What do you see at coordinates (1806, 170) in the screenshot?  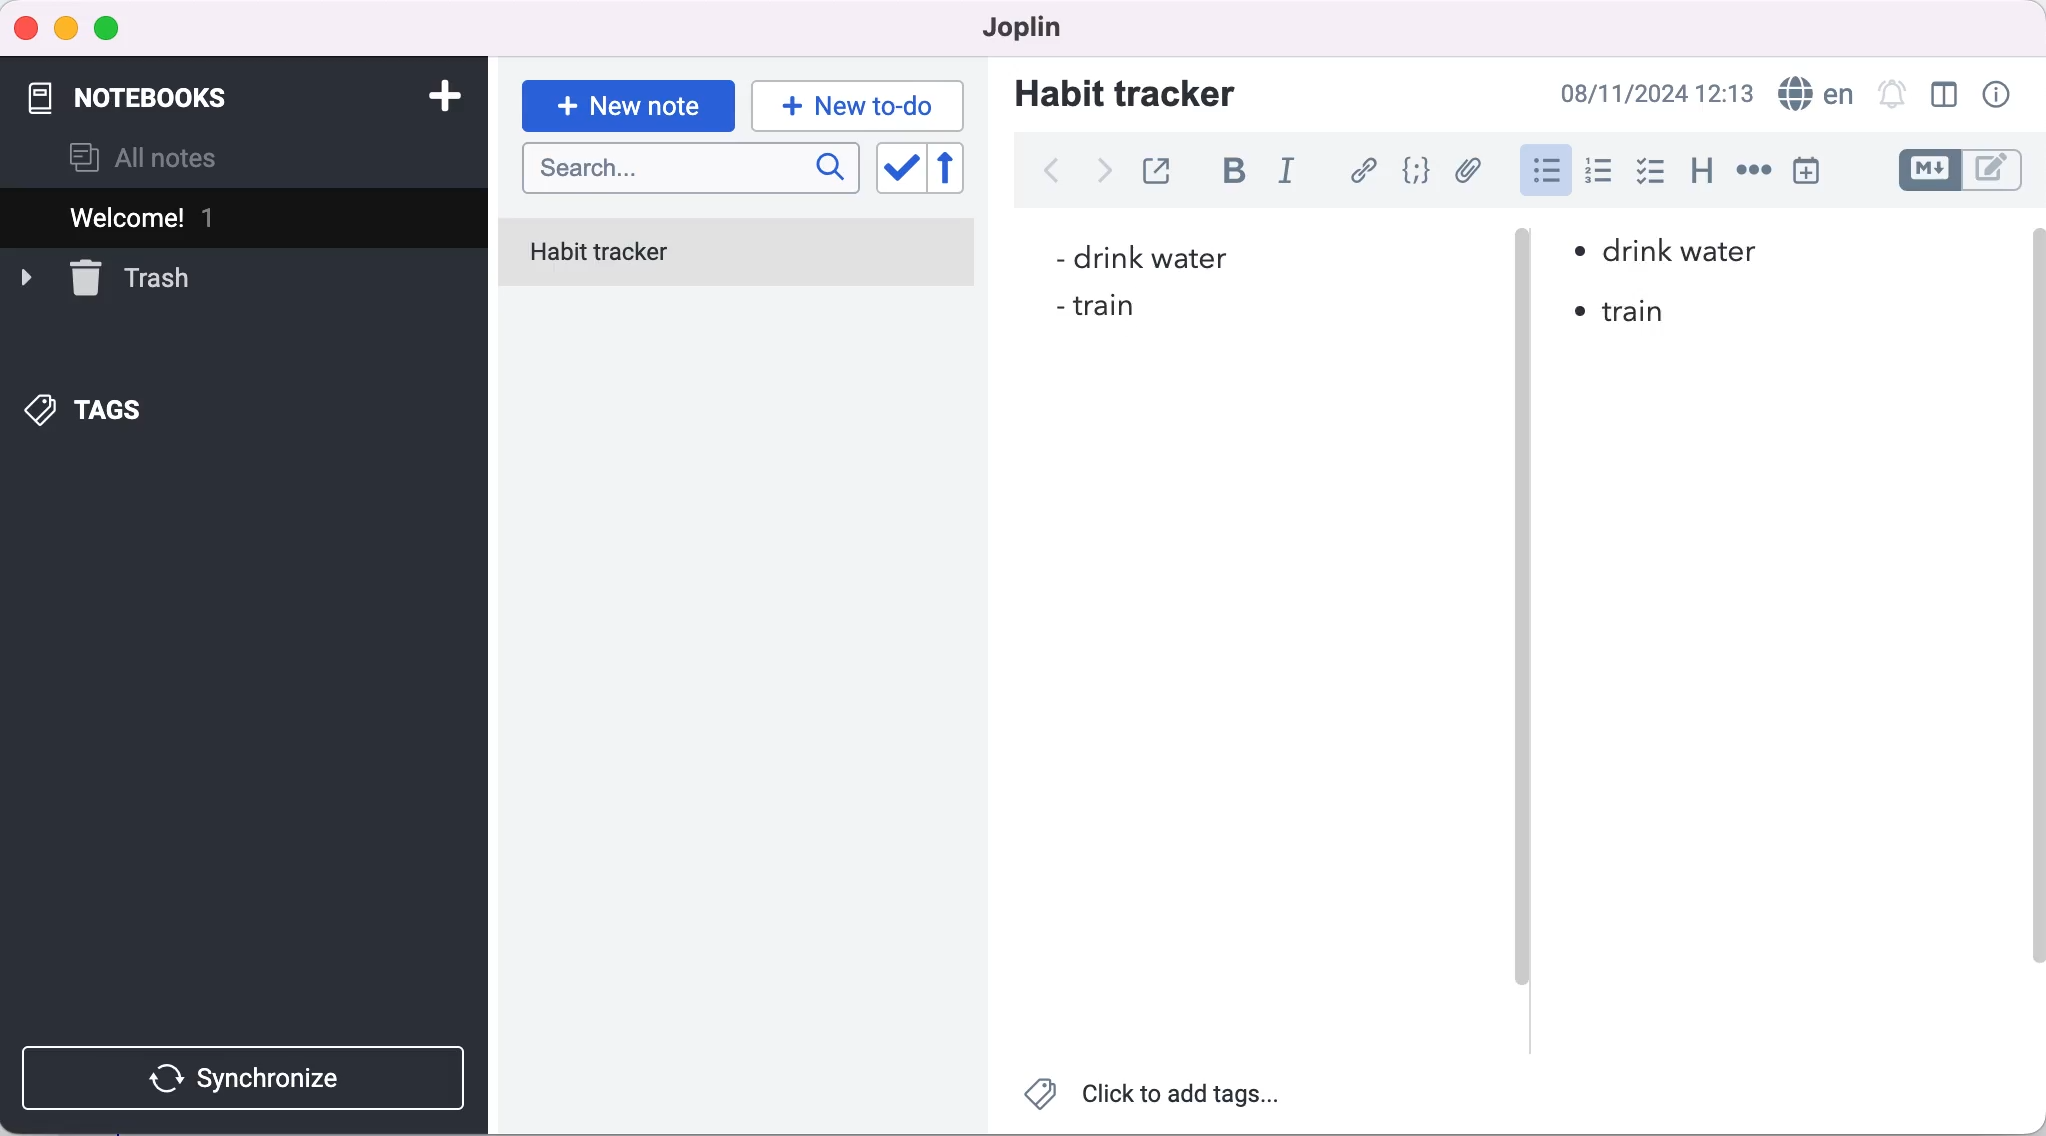 I see `insert time` at bounding box center [1806, 170].